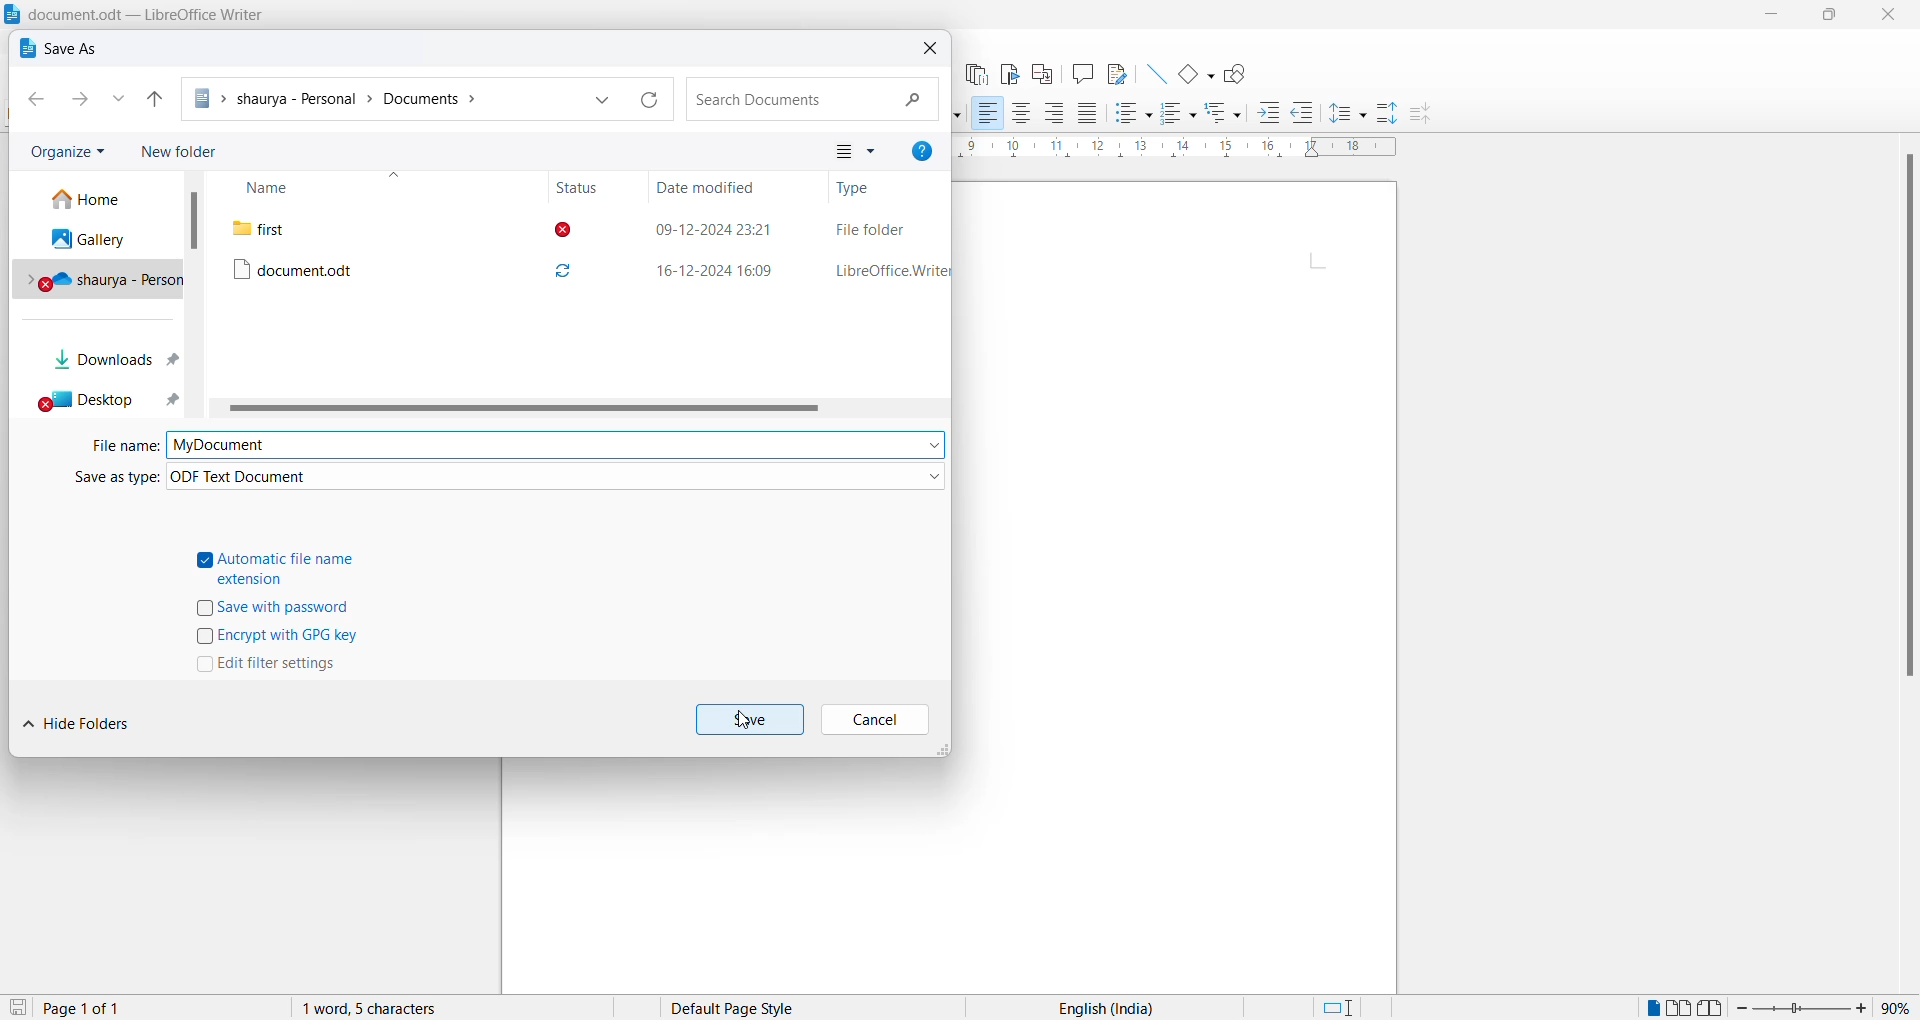 This screenshot has height=1020, width=1920. I want to click on Selected pages style, so click(749, 1008).